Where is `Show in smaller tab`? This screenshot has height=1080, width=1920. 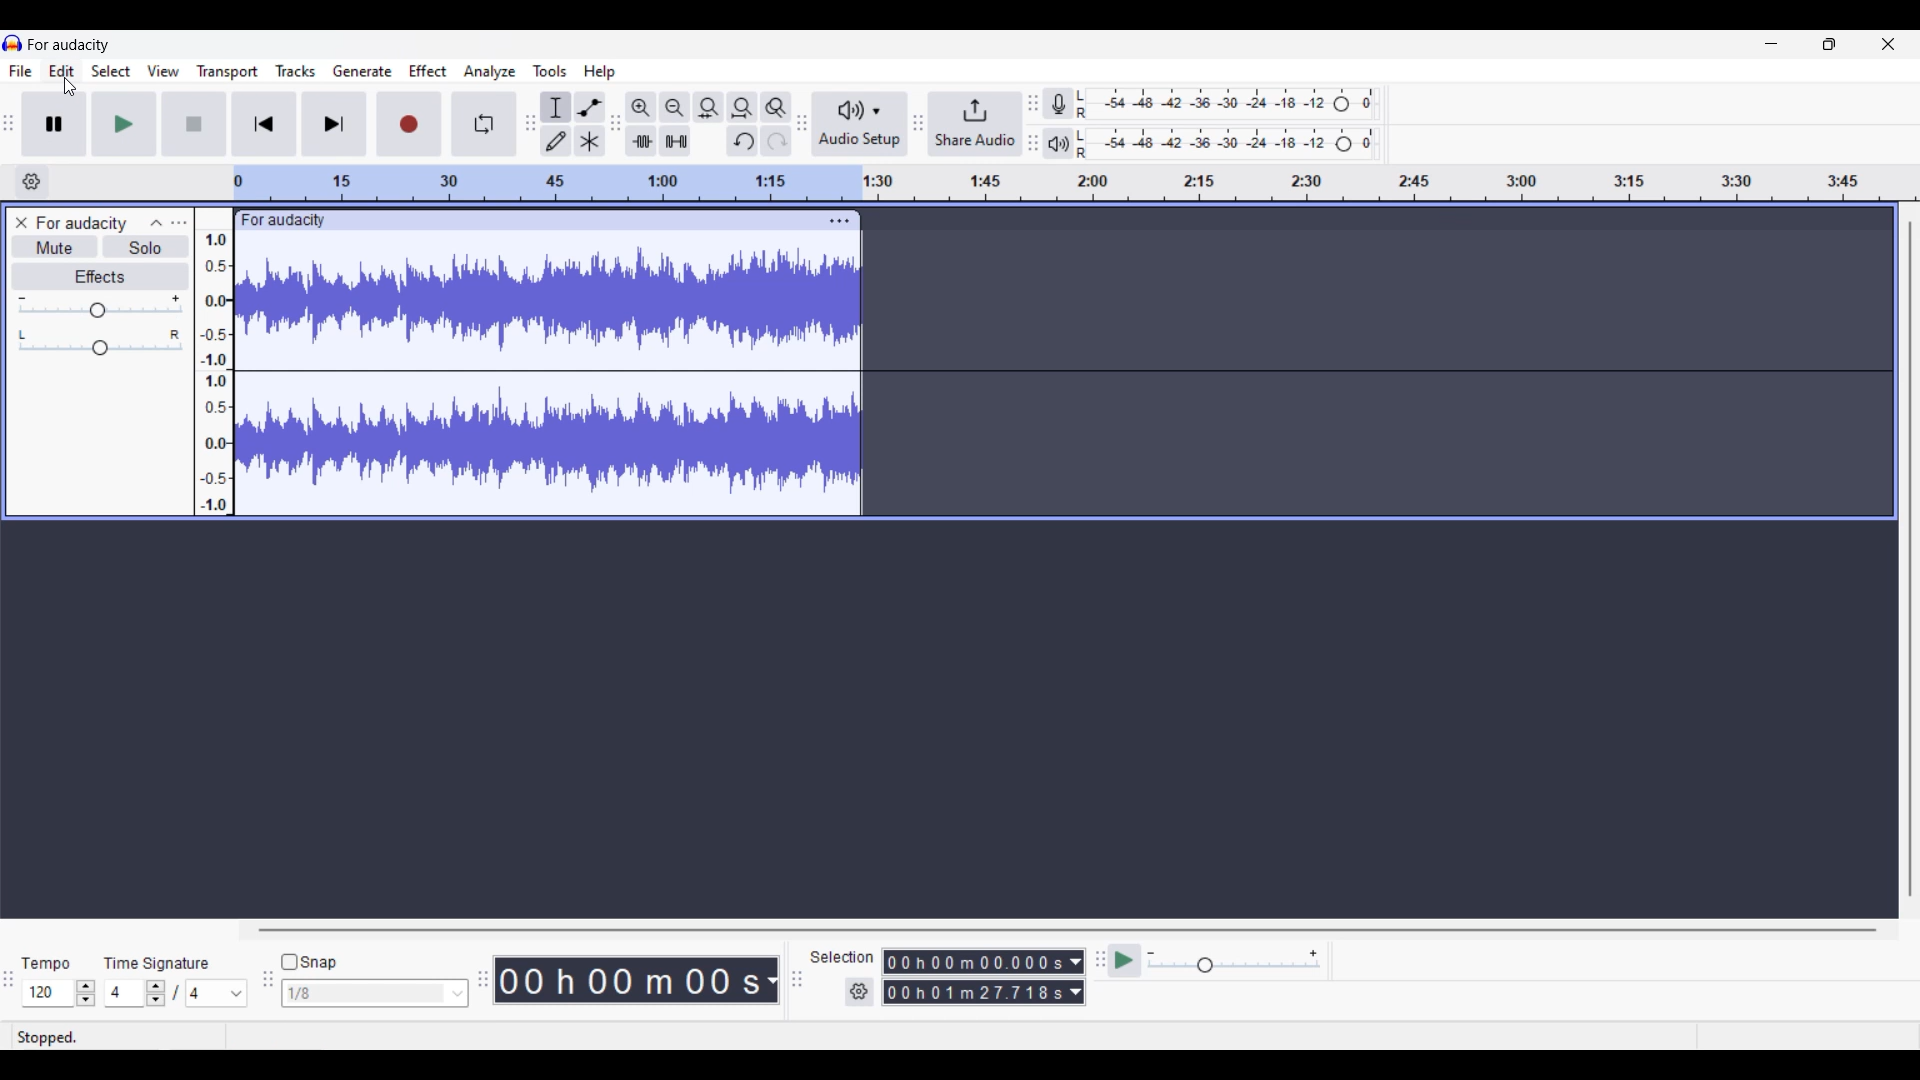
Show in smaller tab is located at coordinates (1829, 44).